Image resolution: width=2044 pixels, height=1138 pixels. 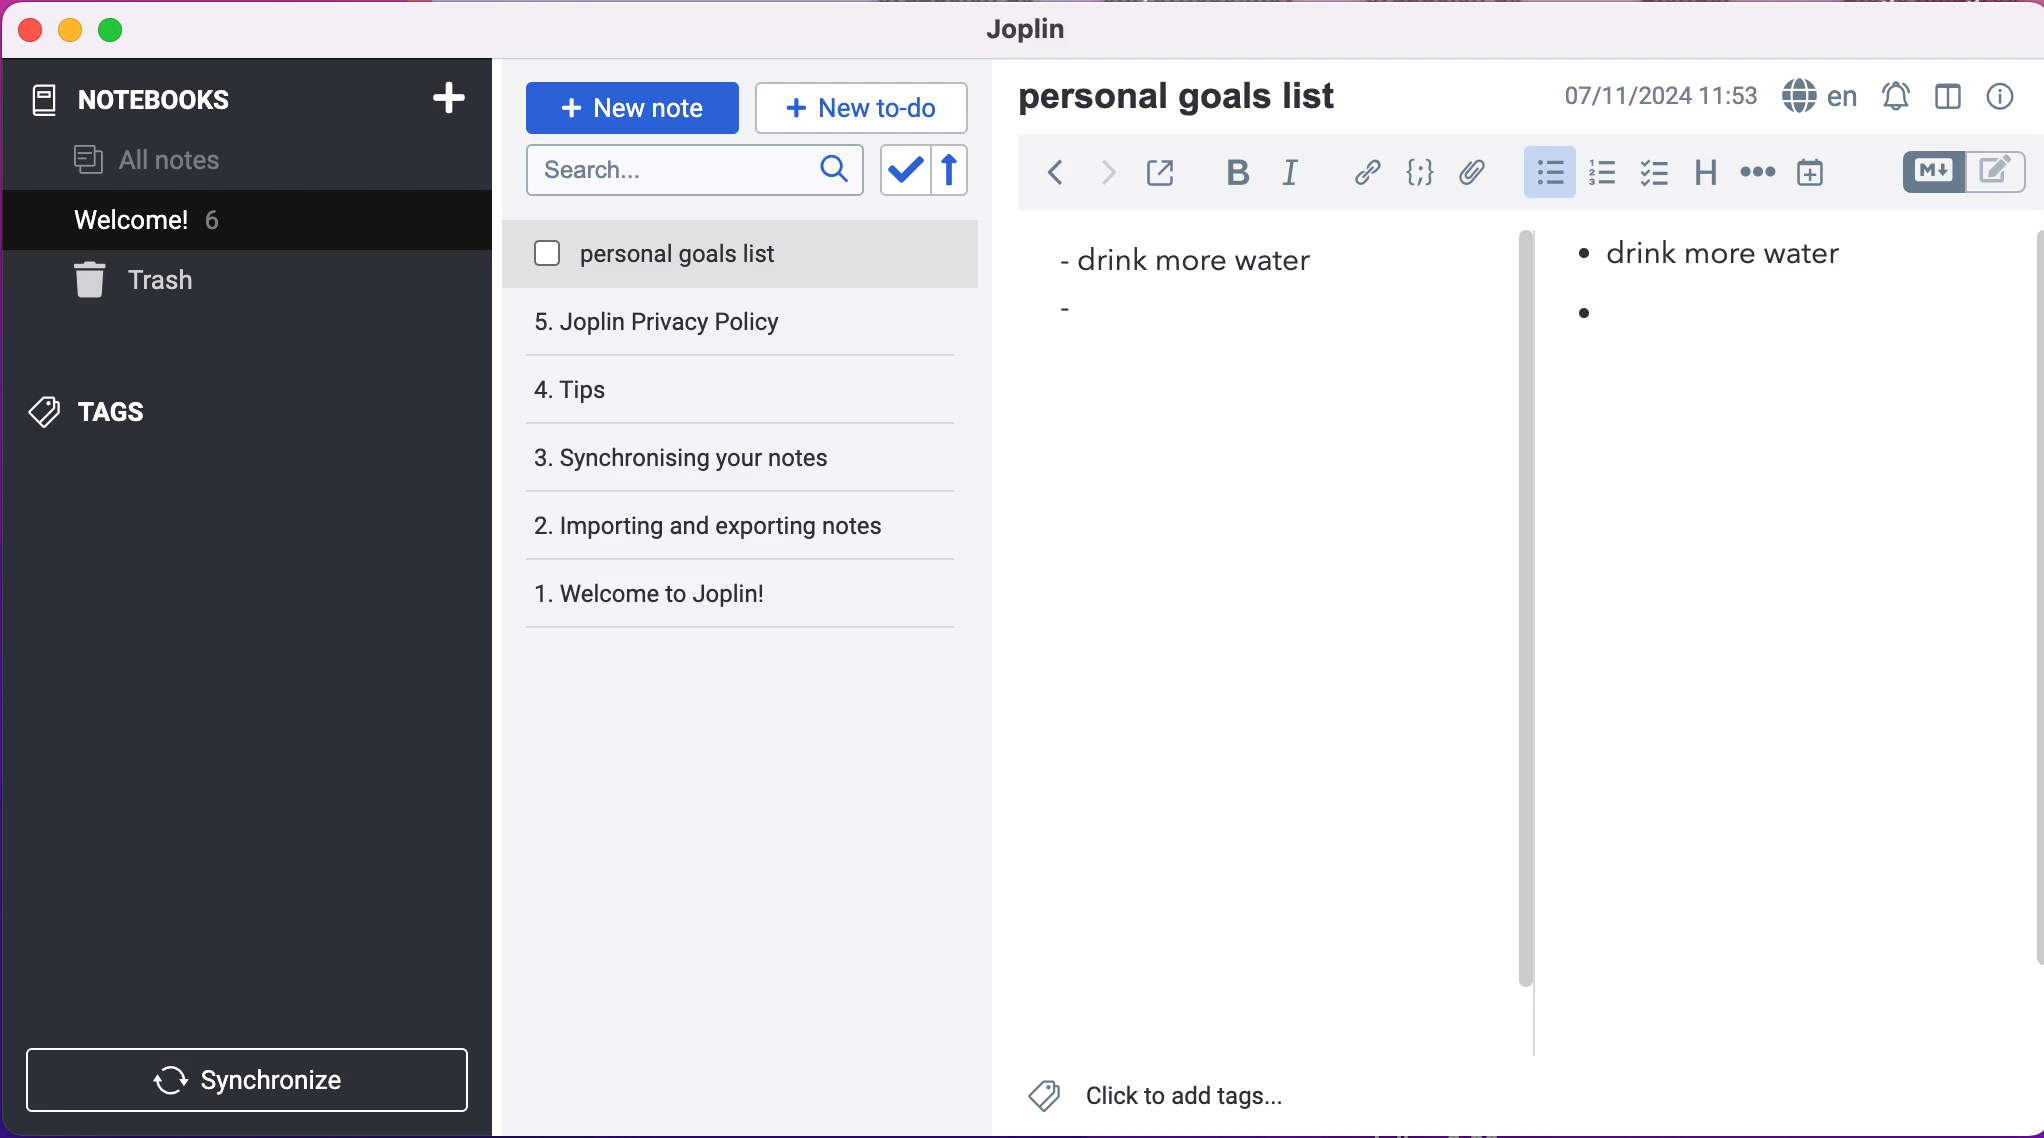 What do you see at coordinates (1548, 173) in the screenshot?
I see `bulleted lists` at bounding box center [1548, 173].